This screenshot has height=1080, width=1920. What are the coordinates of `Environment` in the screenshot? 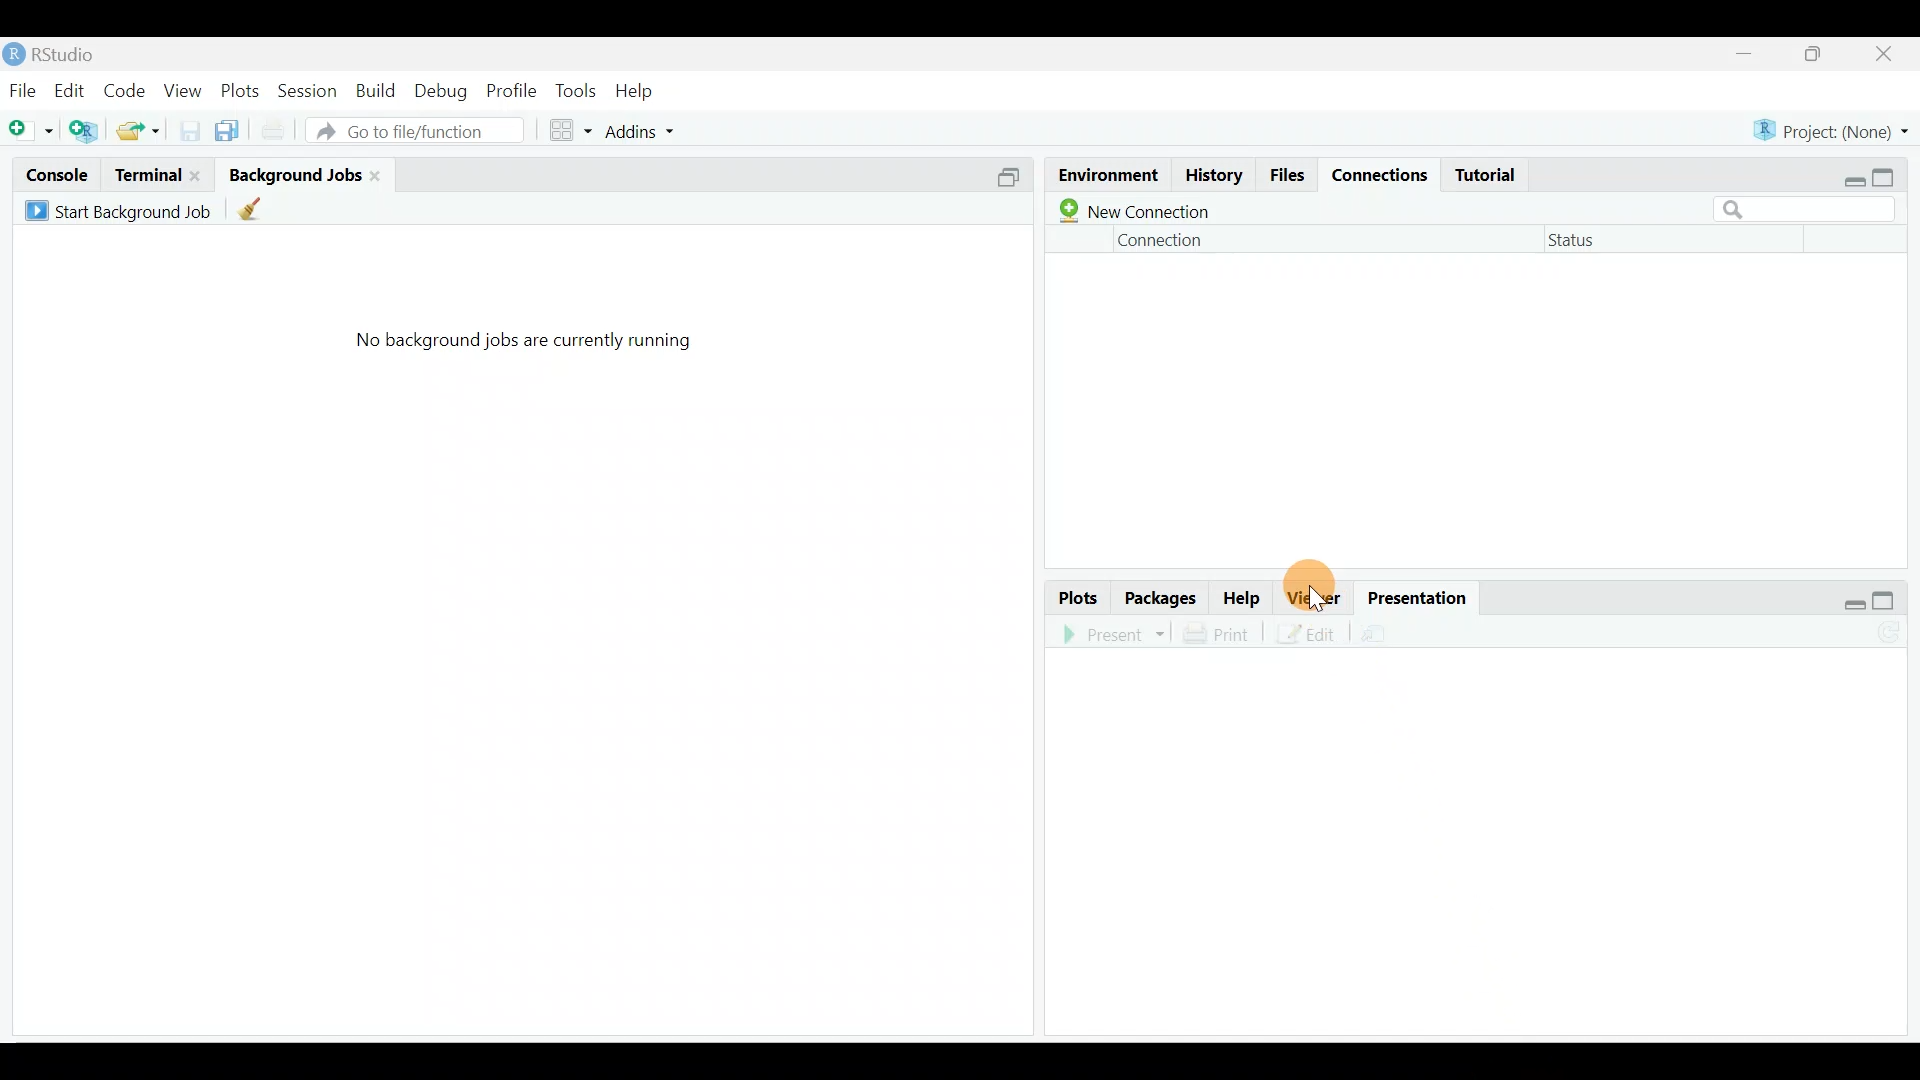 It's located at (1106, 170).